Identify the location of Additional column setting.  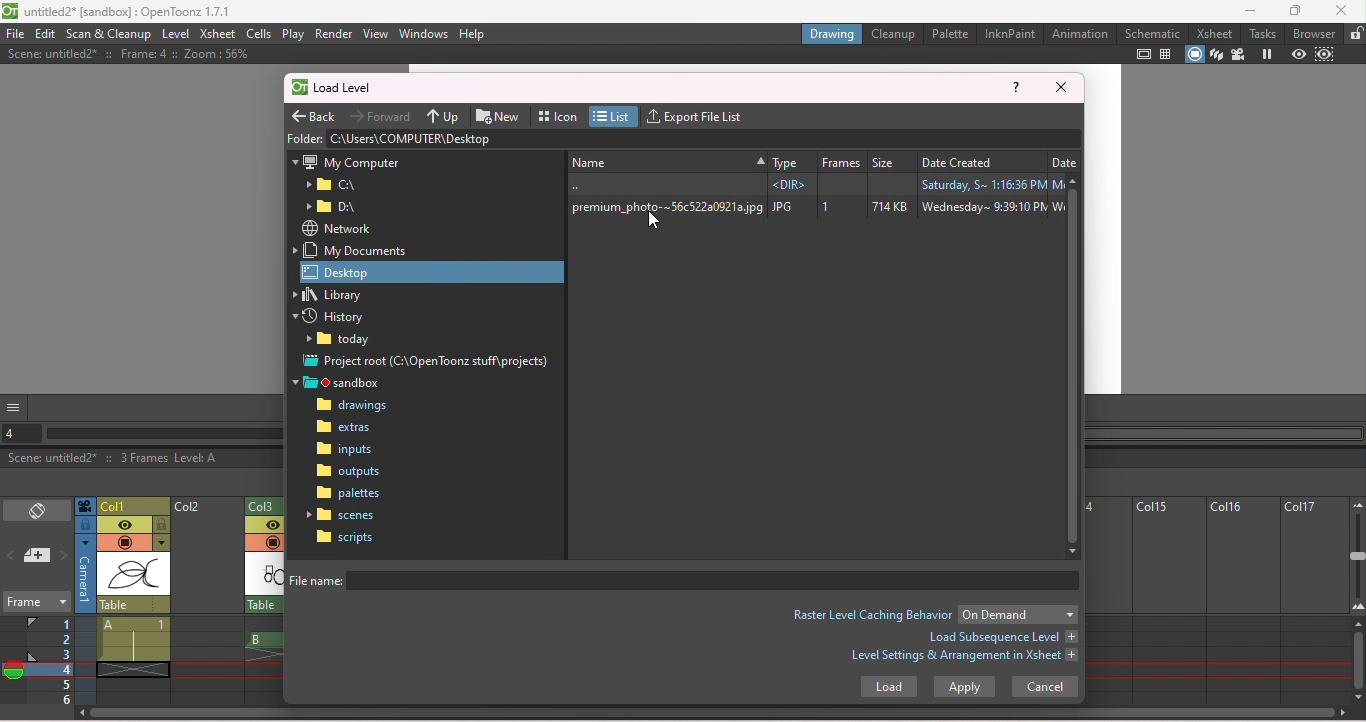
(161, 543).